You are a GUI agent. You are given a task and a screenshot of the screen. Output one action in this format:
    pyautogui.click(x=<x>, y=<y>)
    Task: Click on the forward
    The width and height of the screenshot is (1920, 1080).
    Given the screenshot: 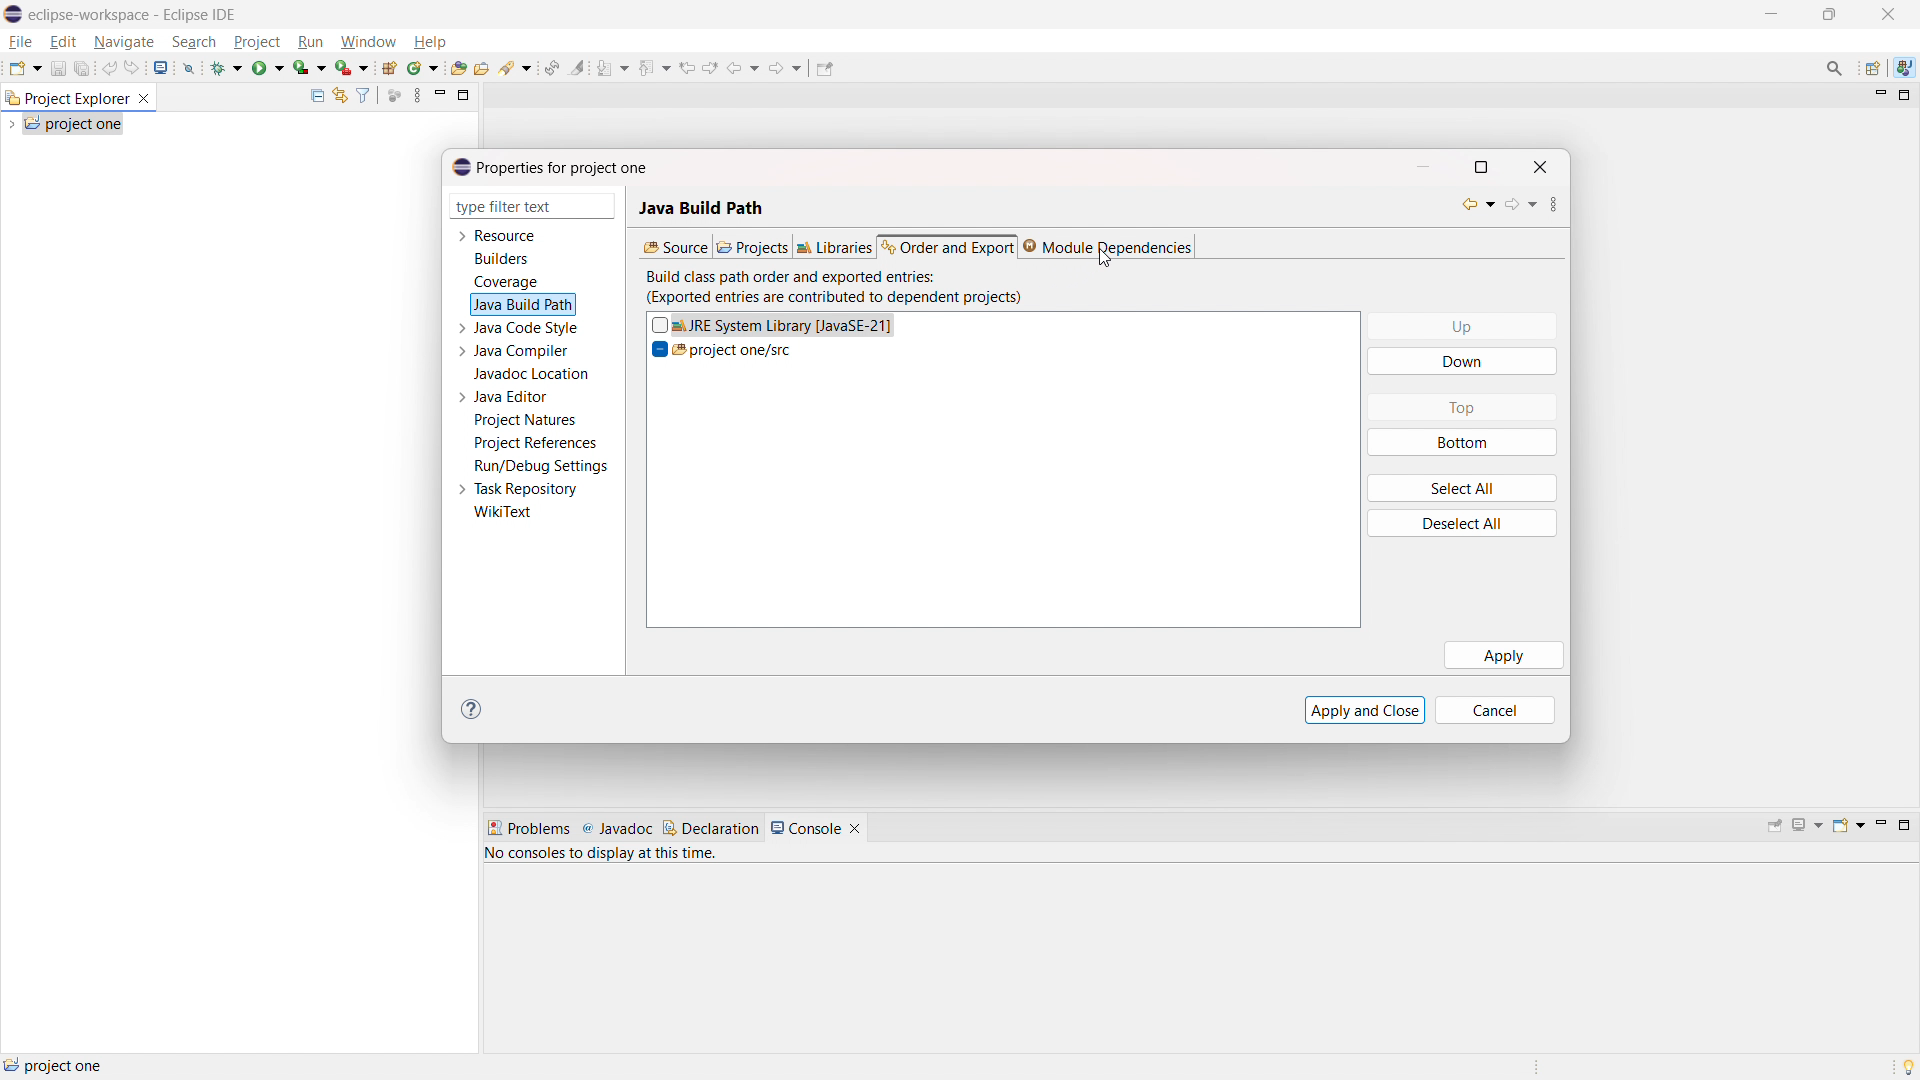 What is the action you would take?
    pyautogui.click(x=1522, y=207)
    